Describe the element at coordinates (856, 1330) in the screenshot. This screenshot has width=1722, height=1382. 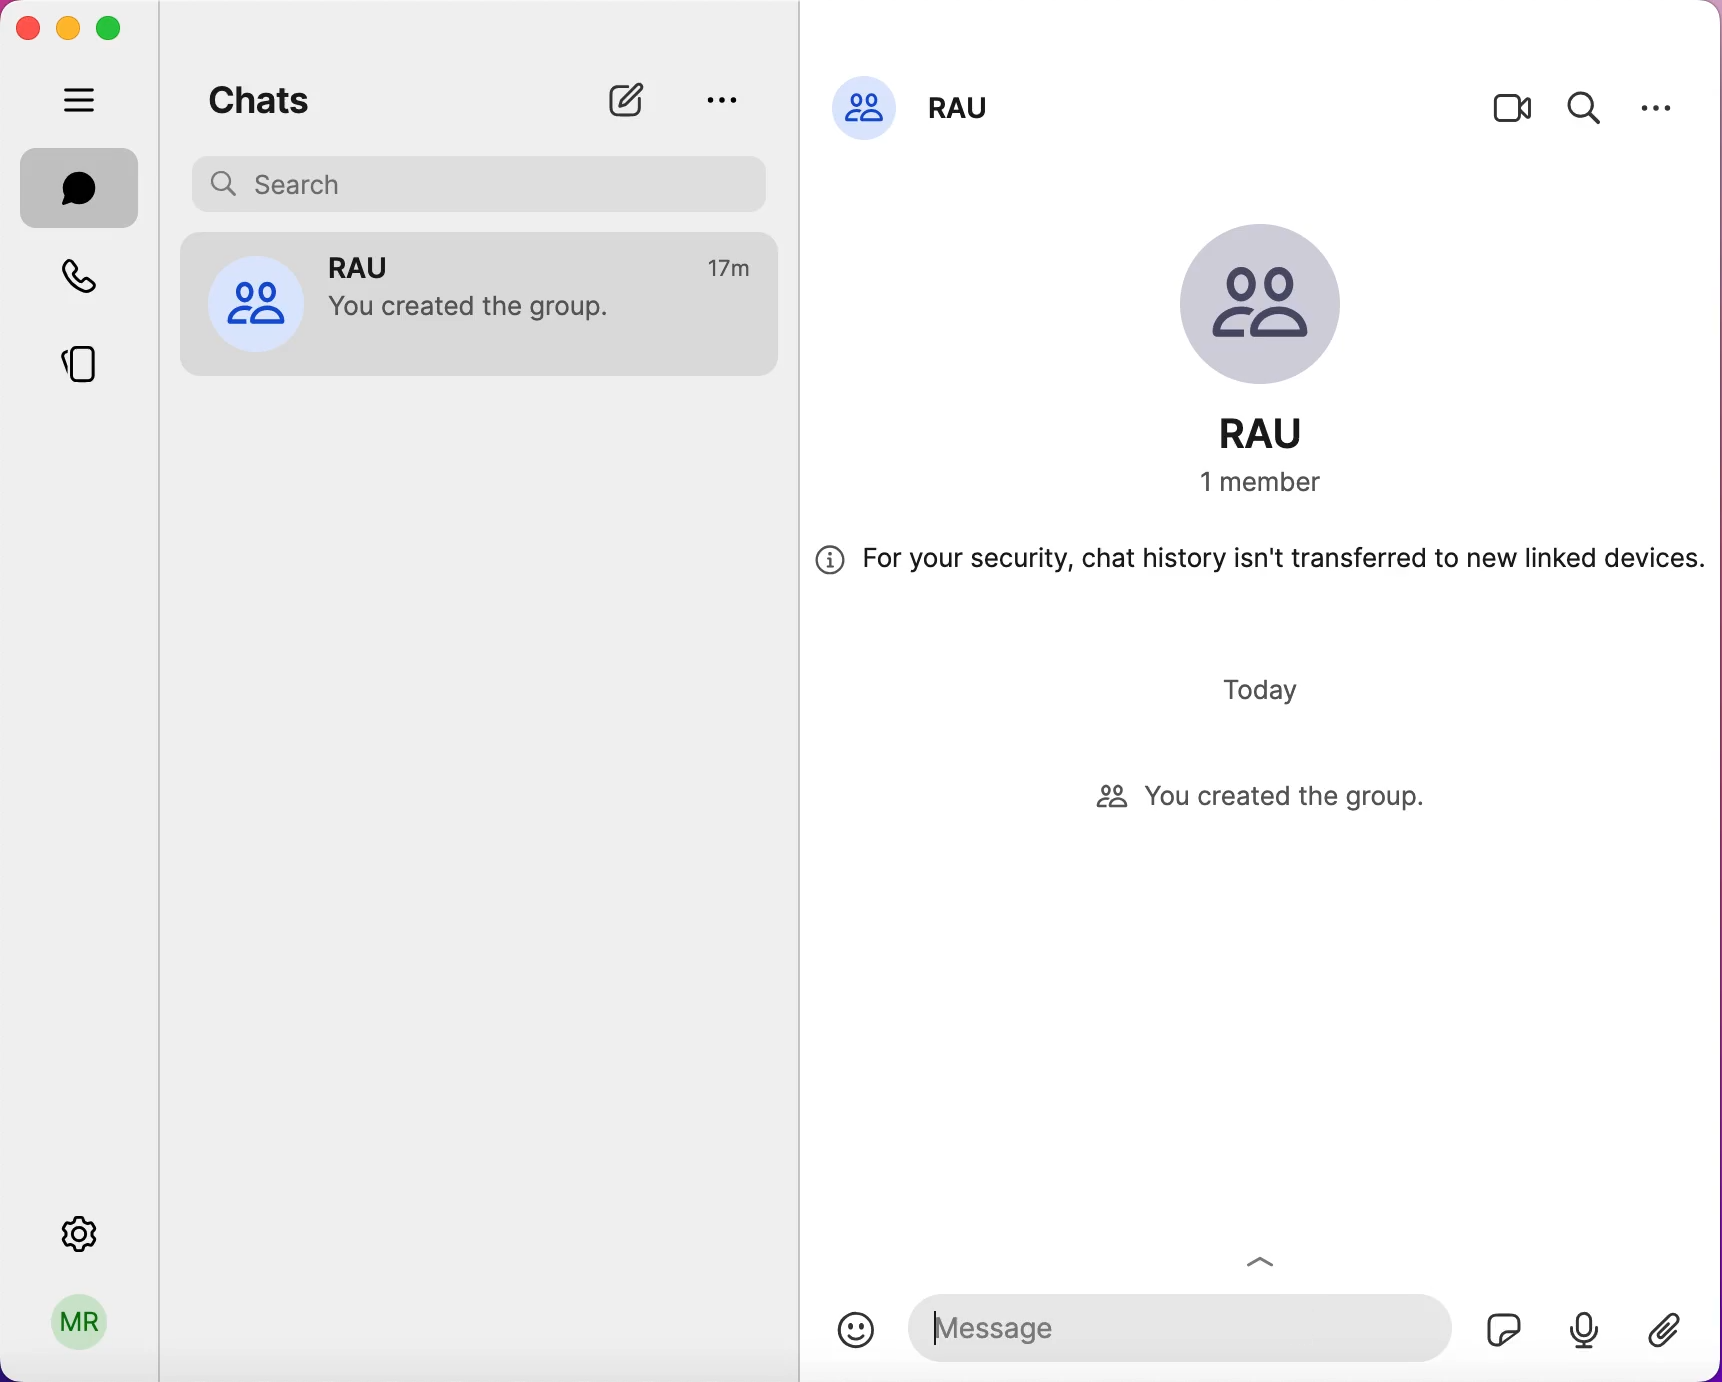
I see `emoji` at that location.